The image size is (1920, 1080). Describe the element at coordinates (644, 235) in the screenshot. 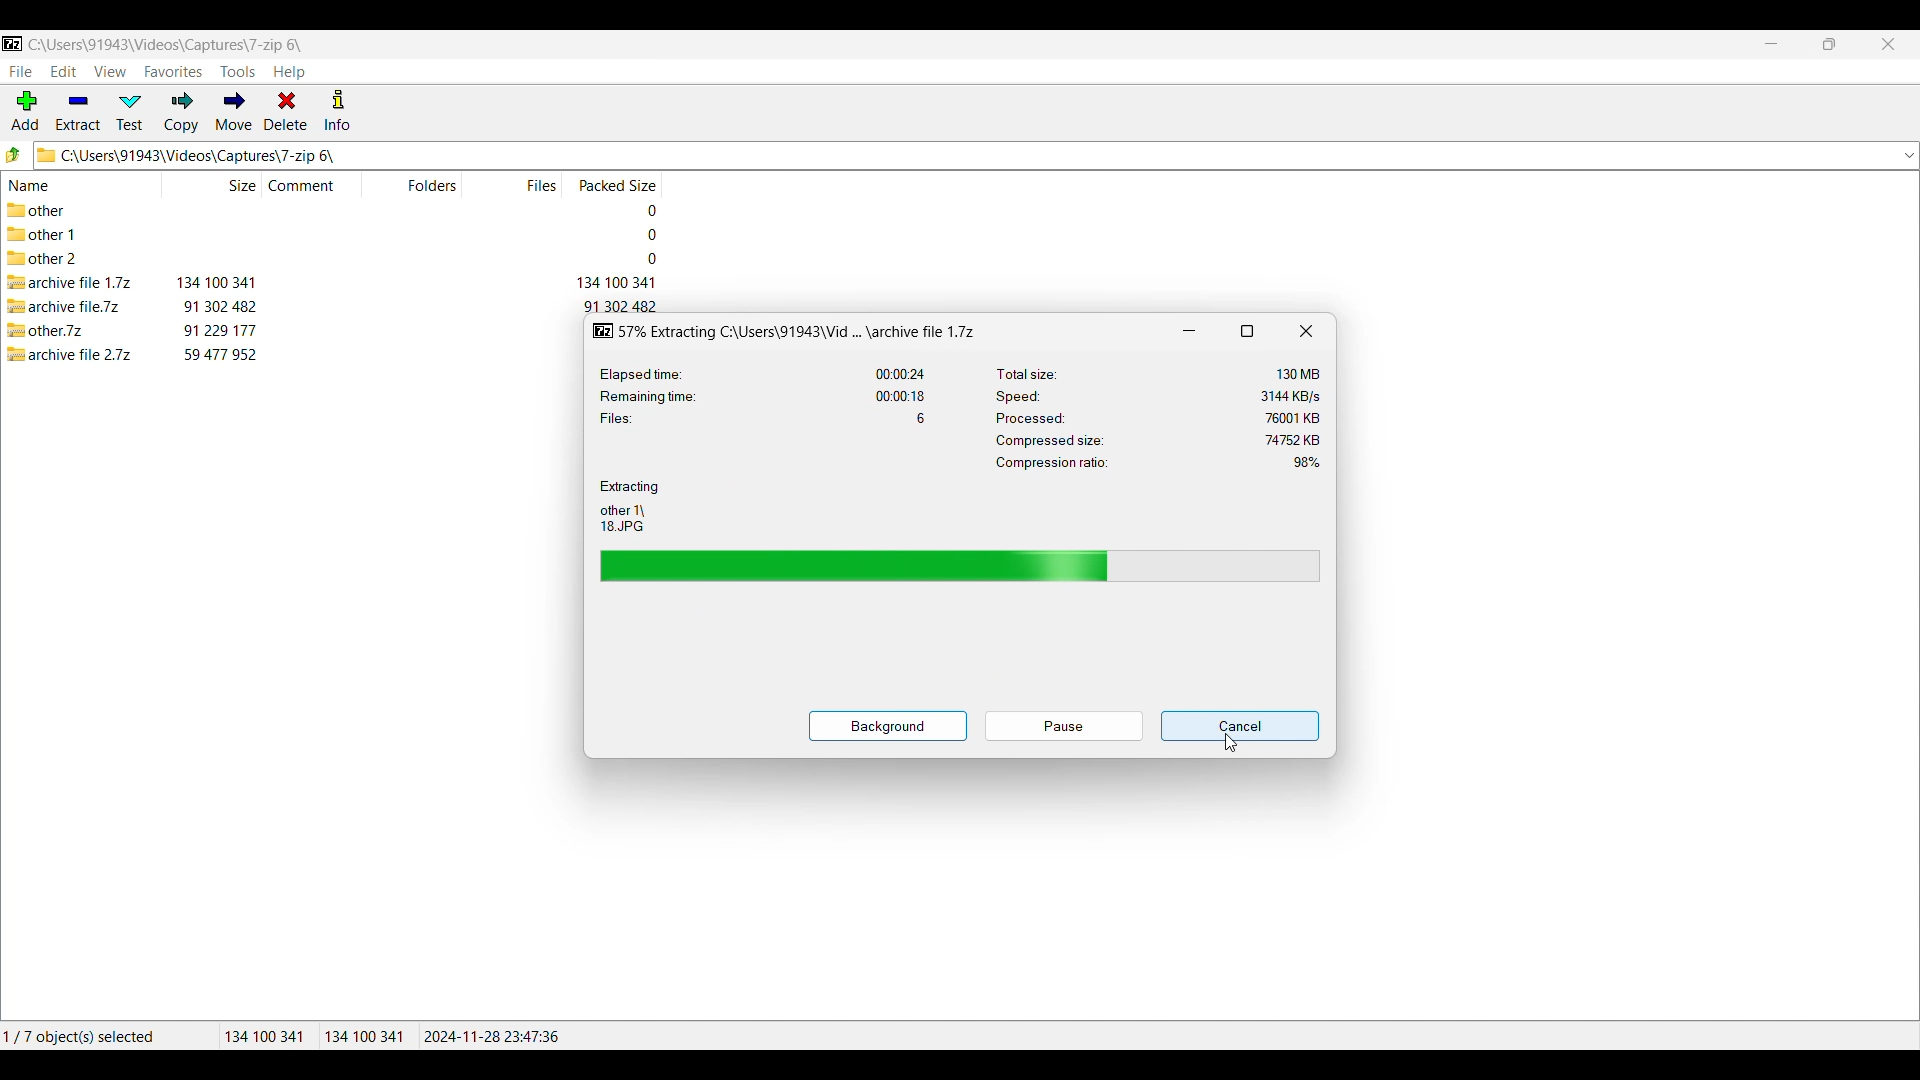

I see `packed size` at that location.